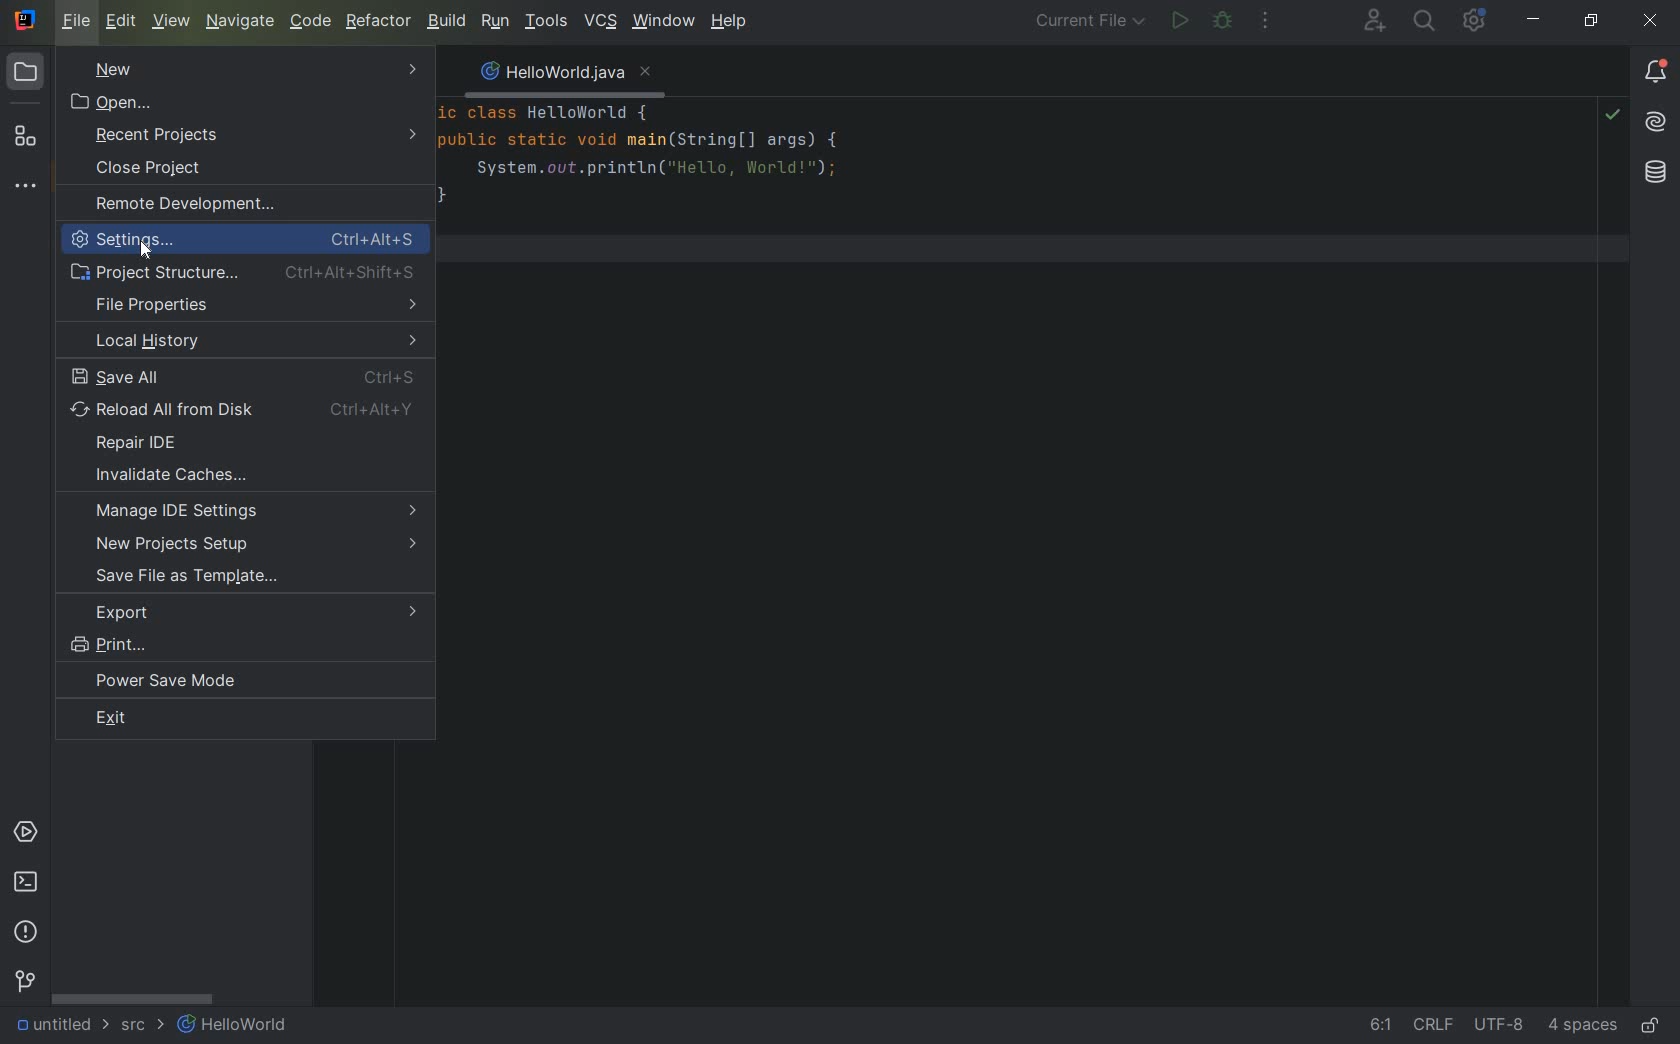  Describe the element at coordinates (247, 409) in the screenshot. I see `RELOAD ALL FROM DISK` at that location.